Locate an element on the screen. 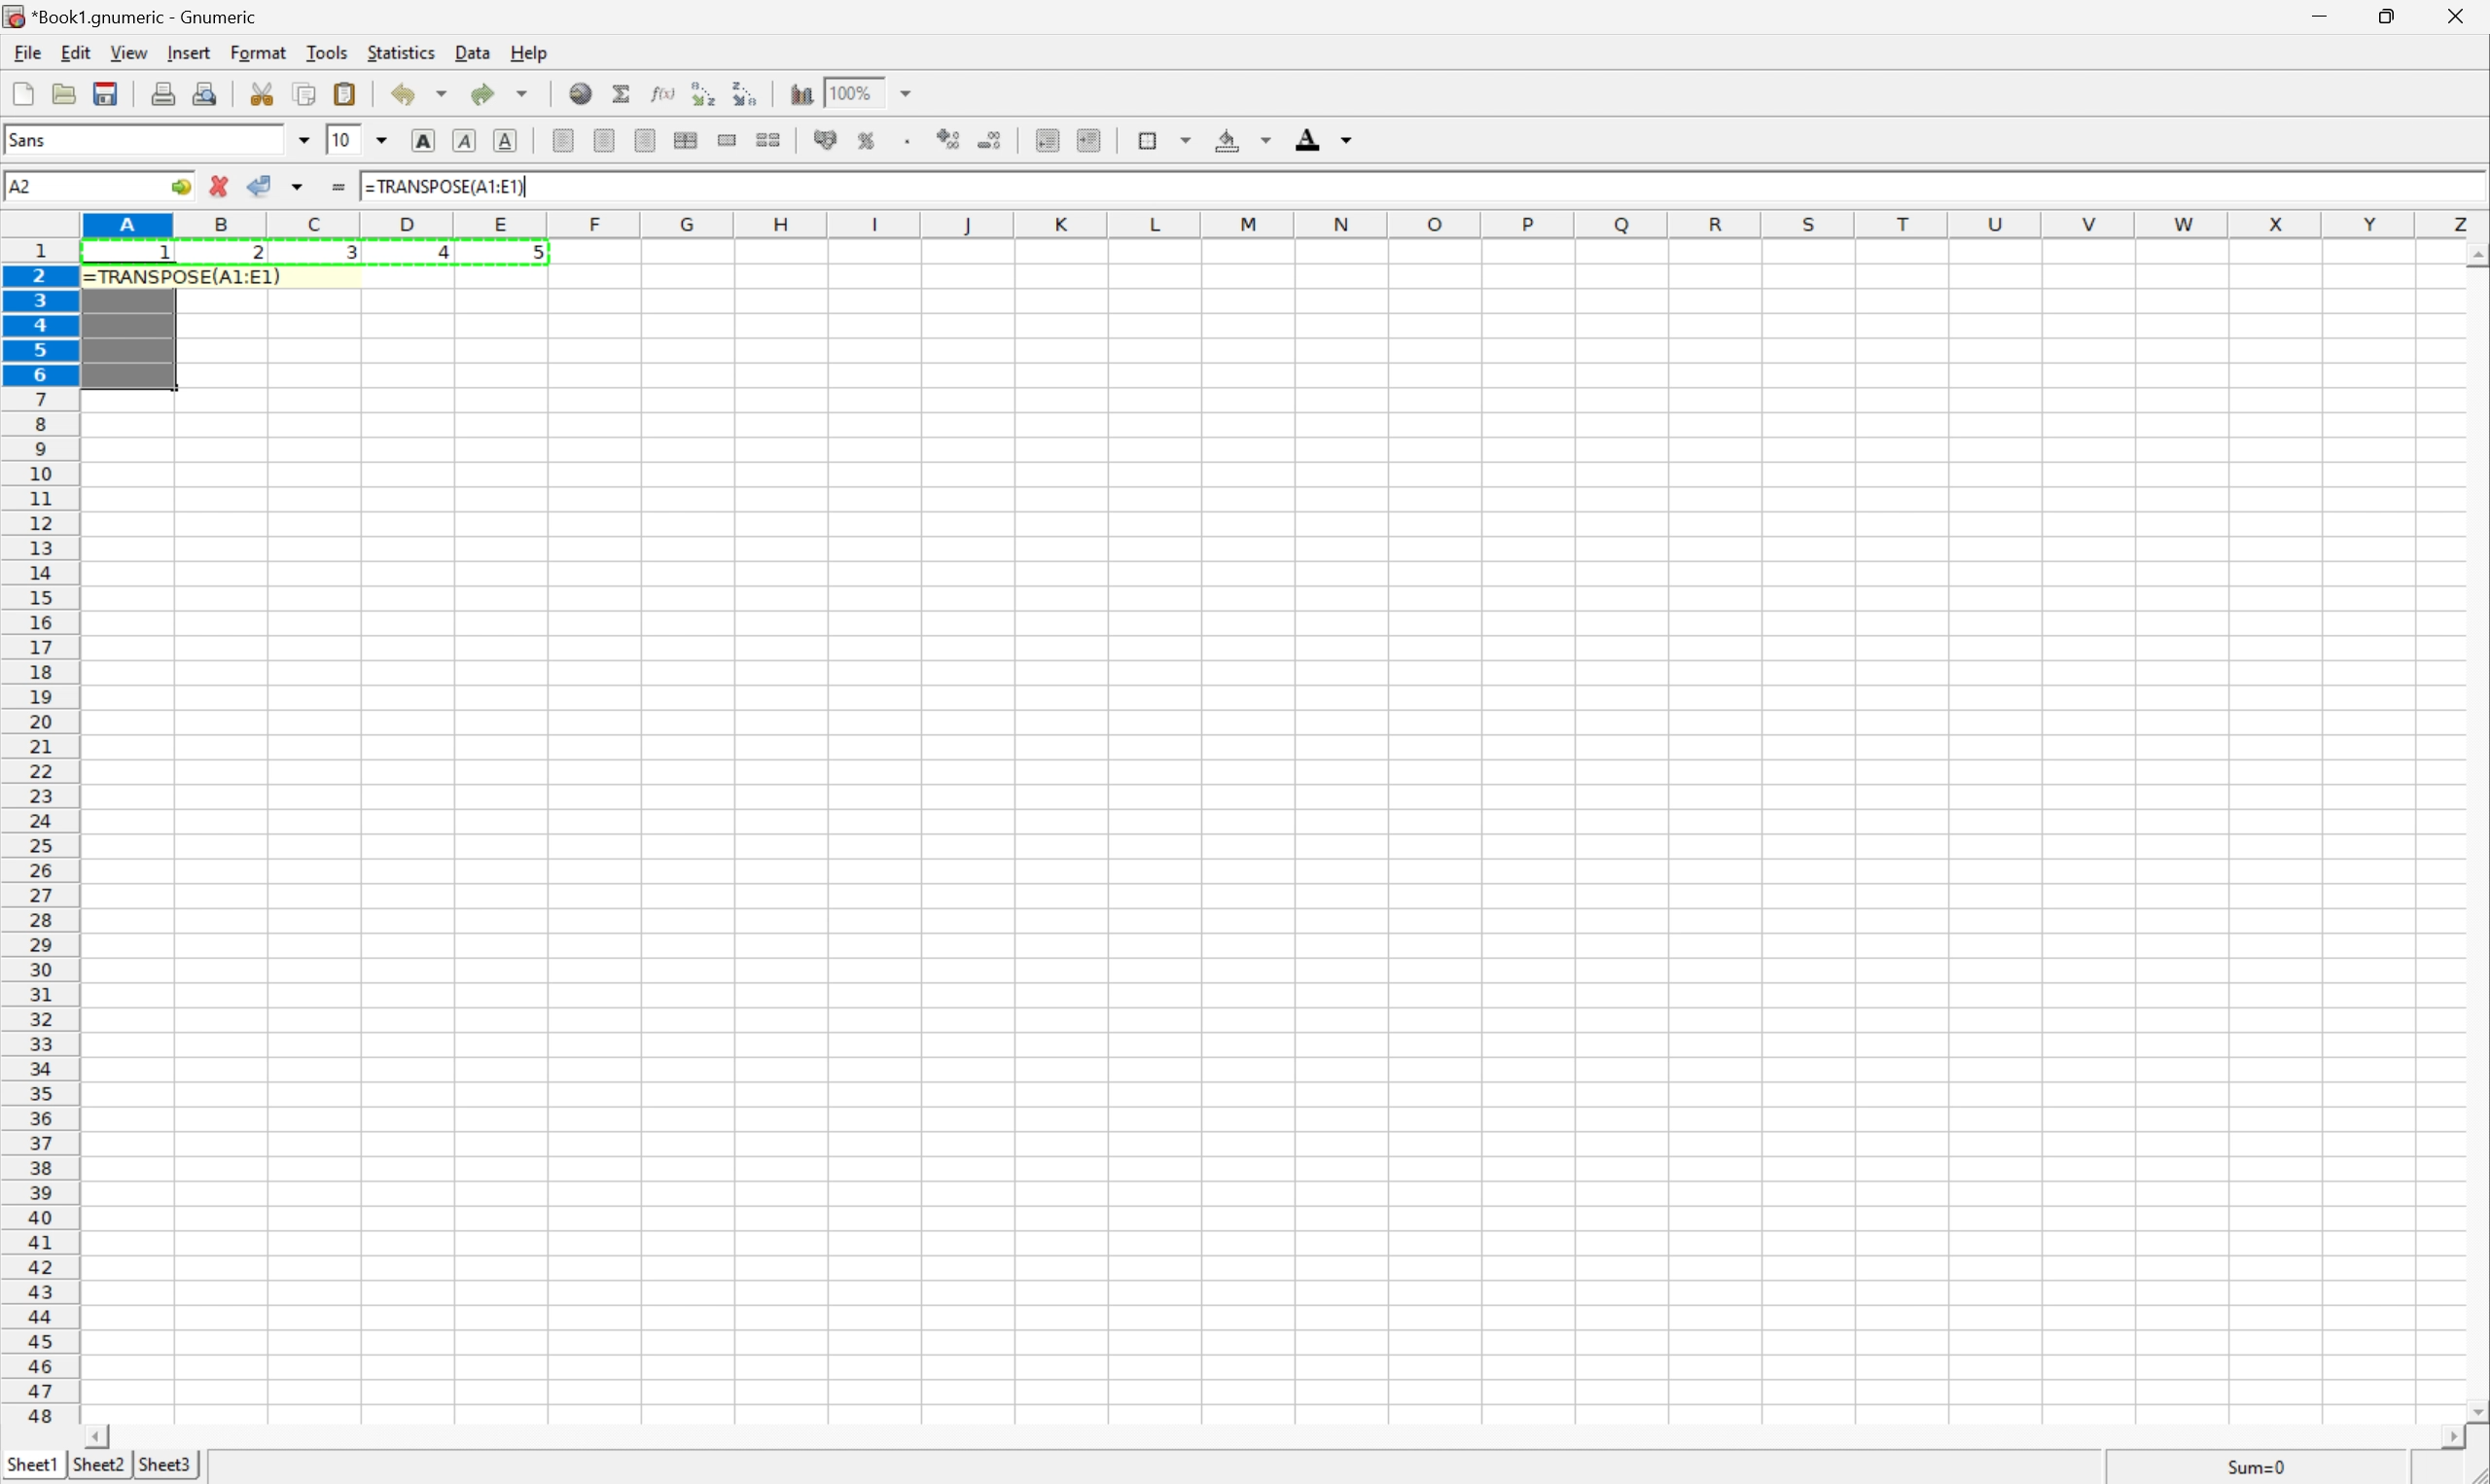 The width and height of the screenshot is (2490, 1484). scroll right is located at coordinates (2455, 1439).